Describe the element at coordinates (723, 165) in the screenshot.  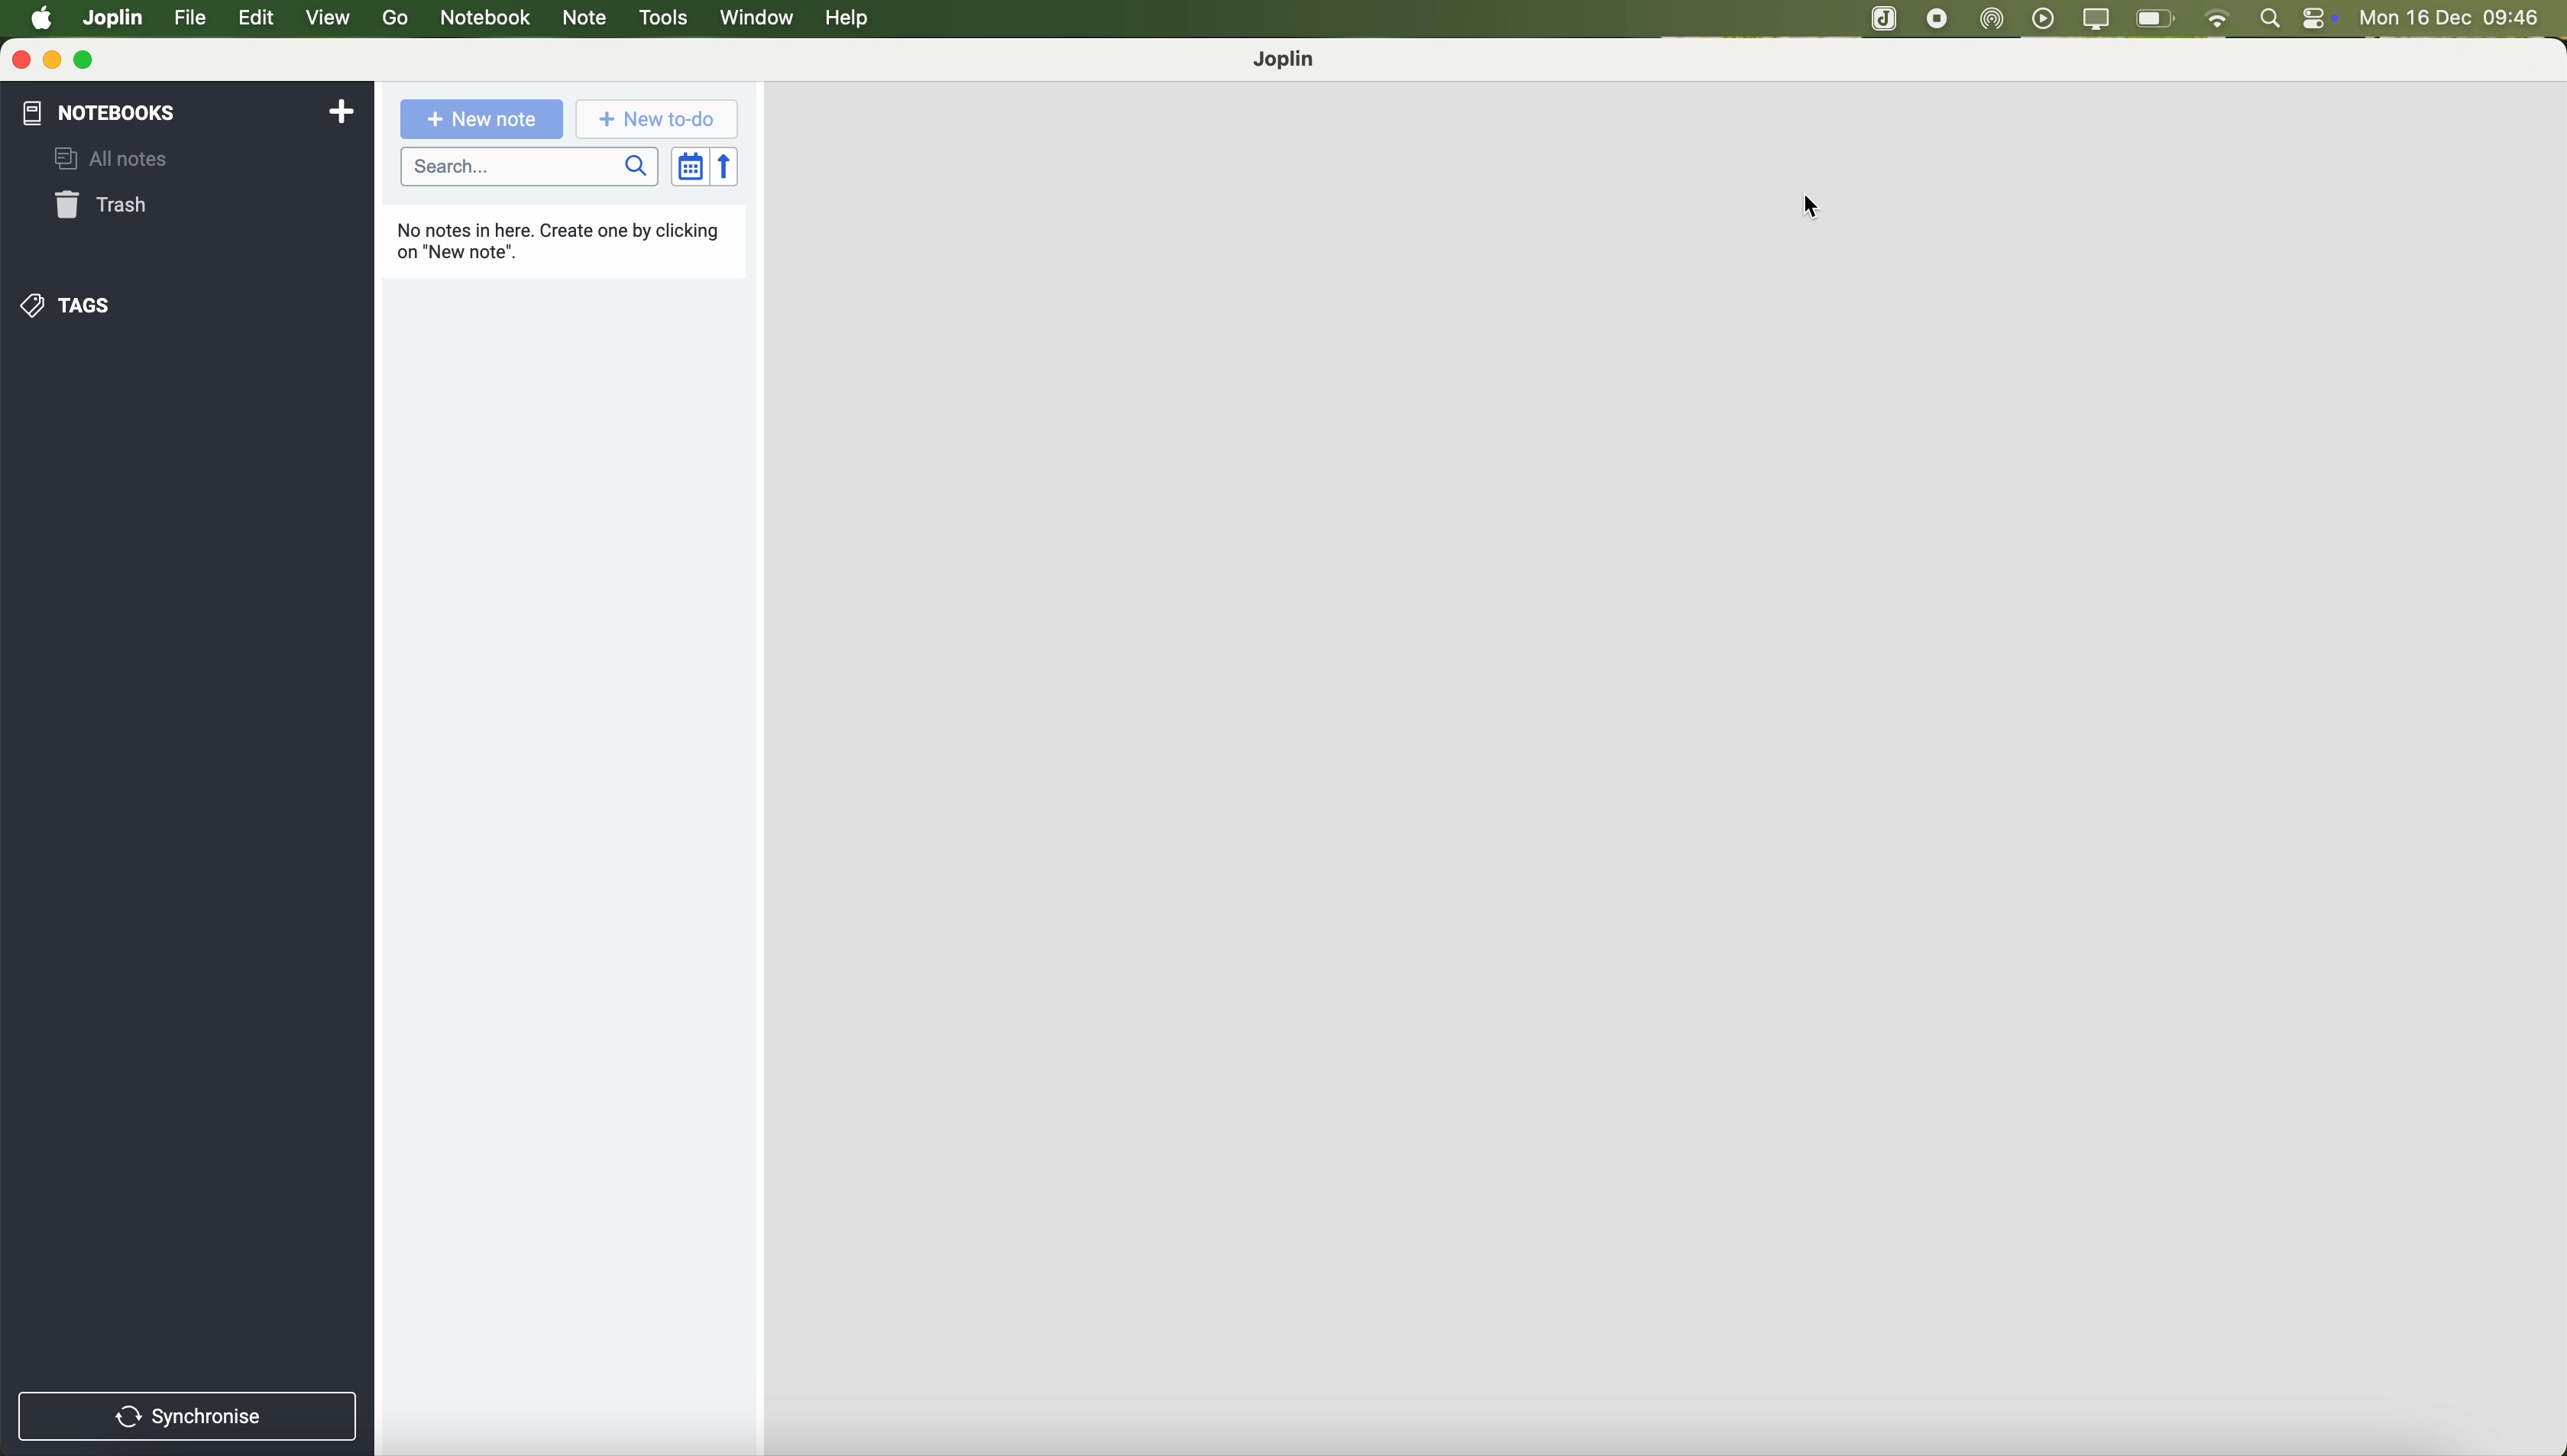
I see `reverse sort order` at that location.